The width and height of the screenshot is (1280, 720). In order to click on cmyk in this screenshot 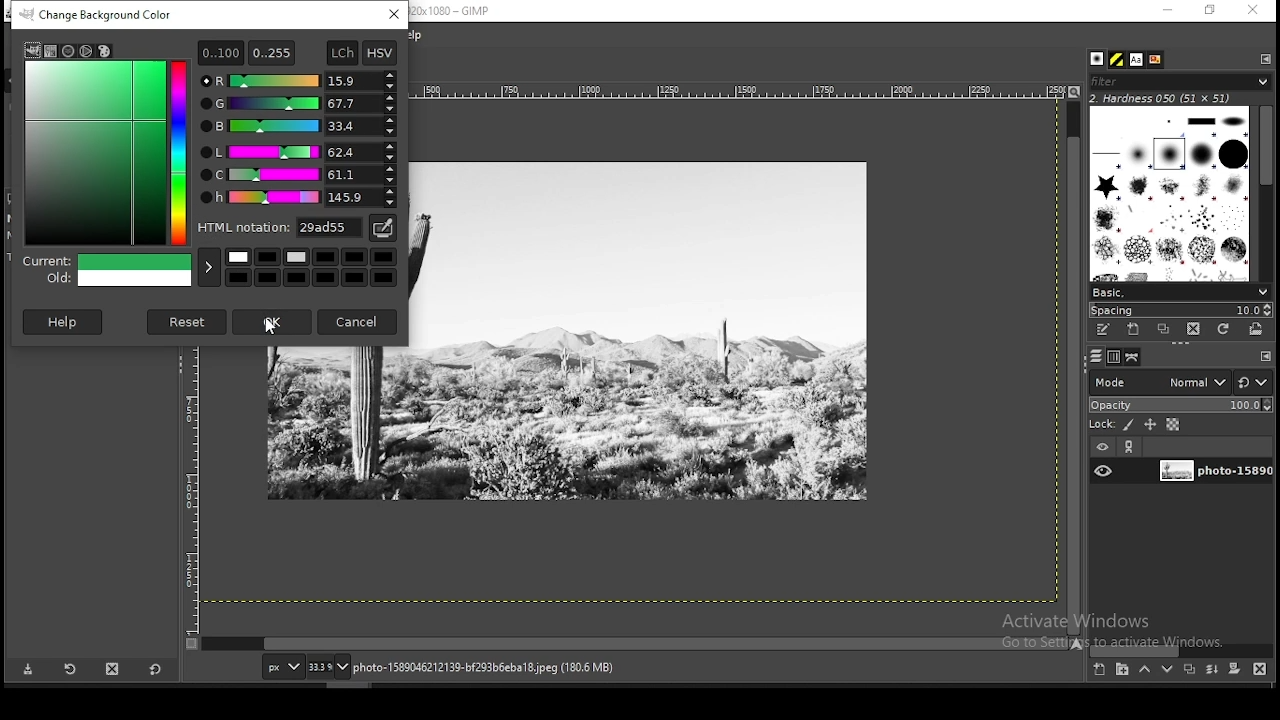, I will do `click(52, 52)`.